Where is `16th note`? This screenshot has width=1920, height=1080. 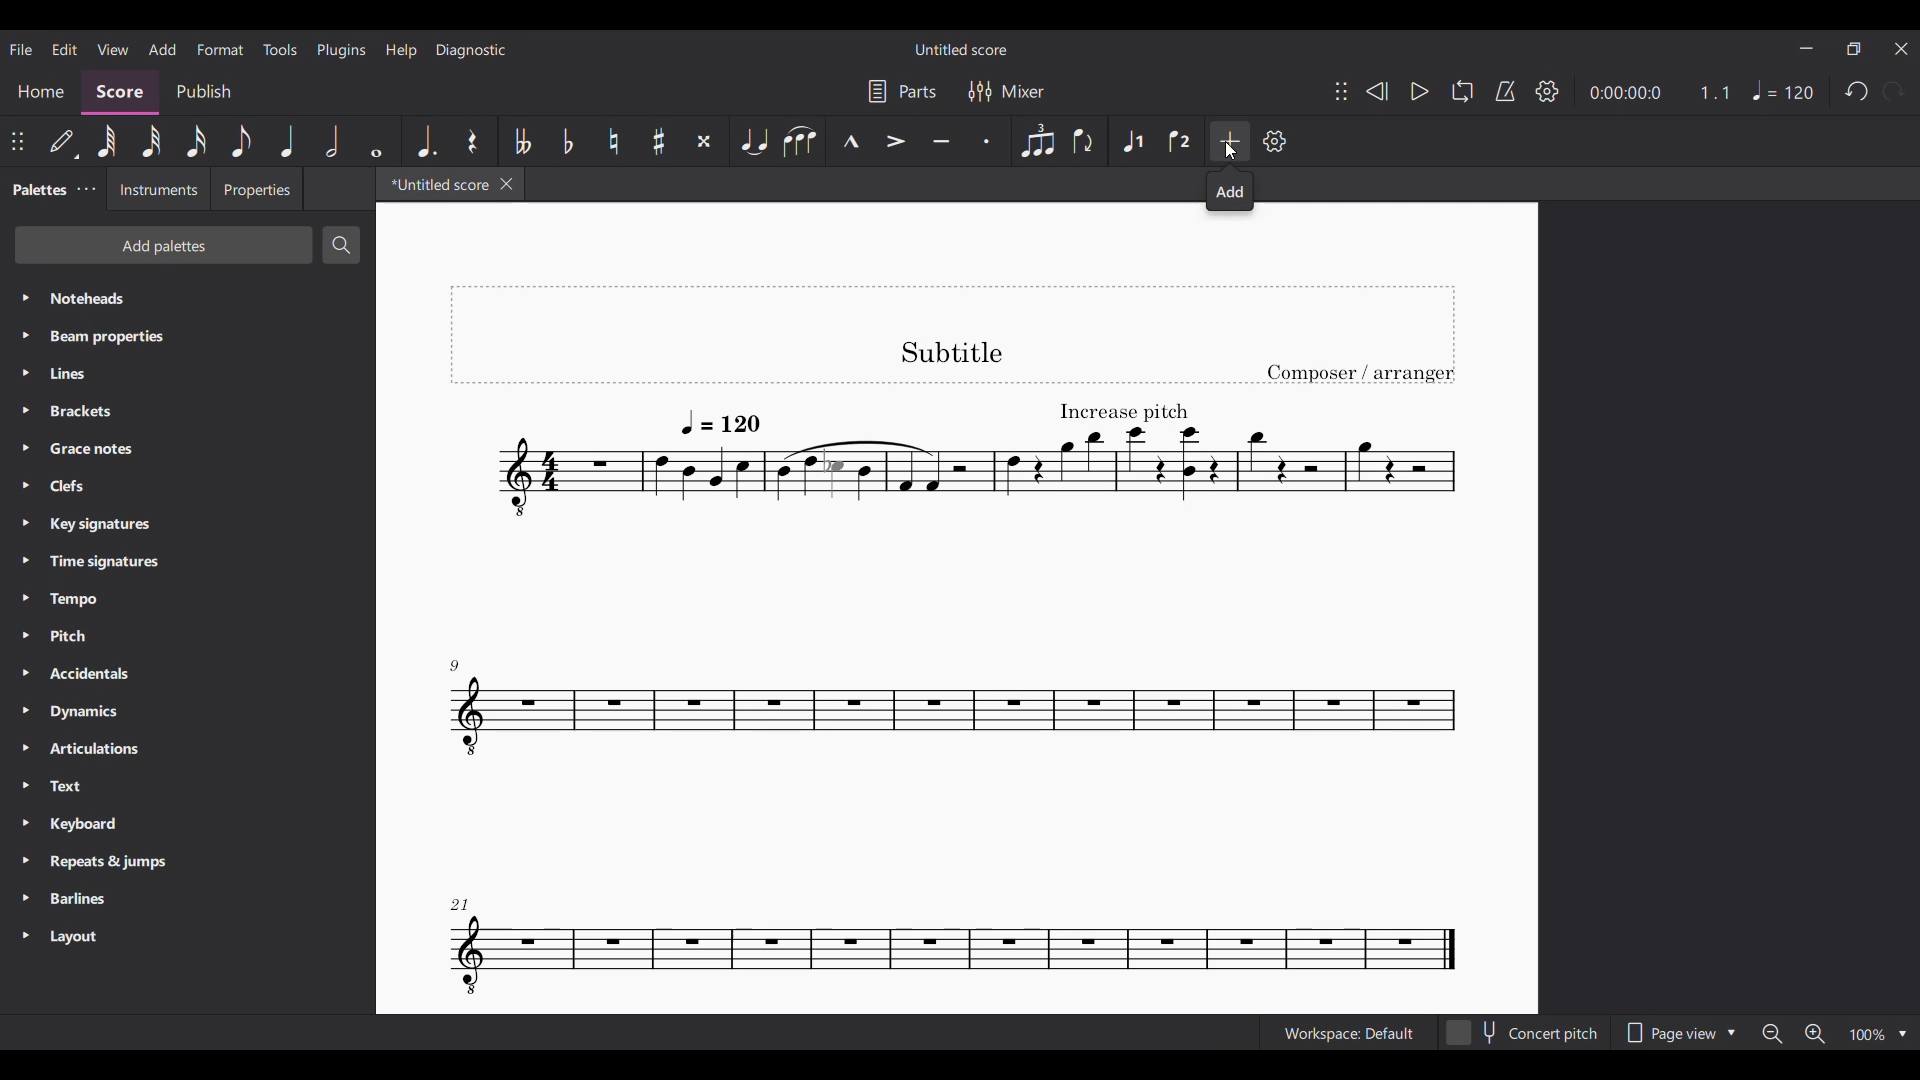 16th note is located at coordinates (196, 141).